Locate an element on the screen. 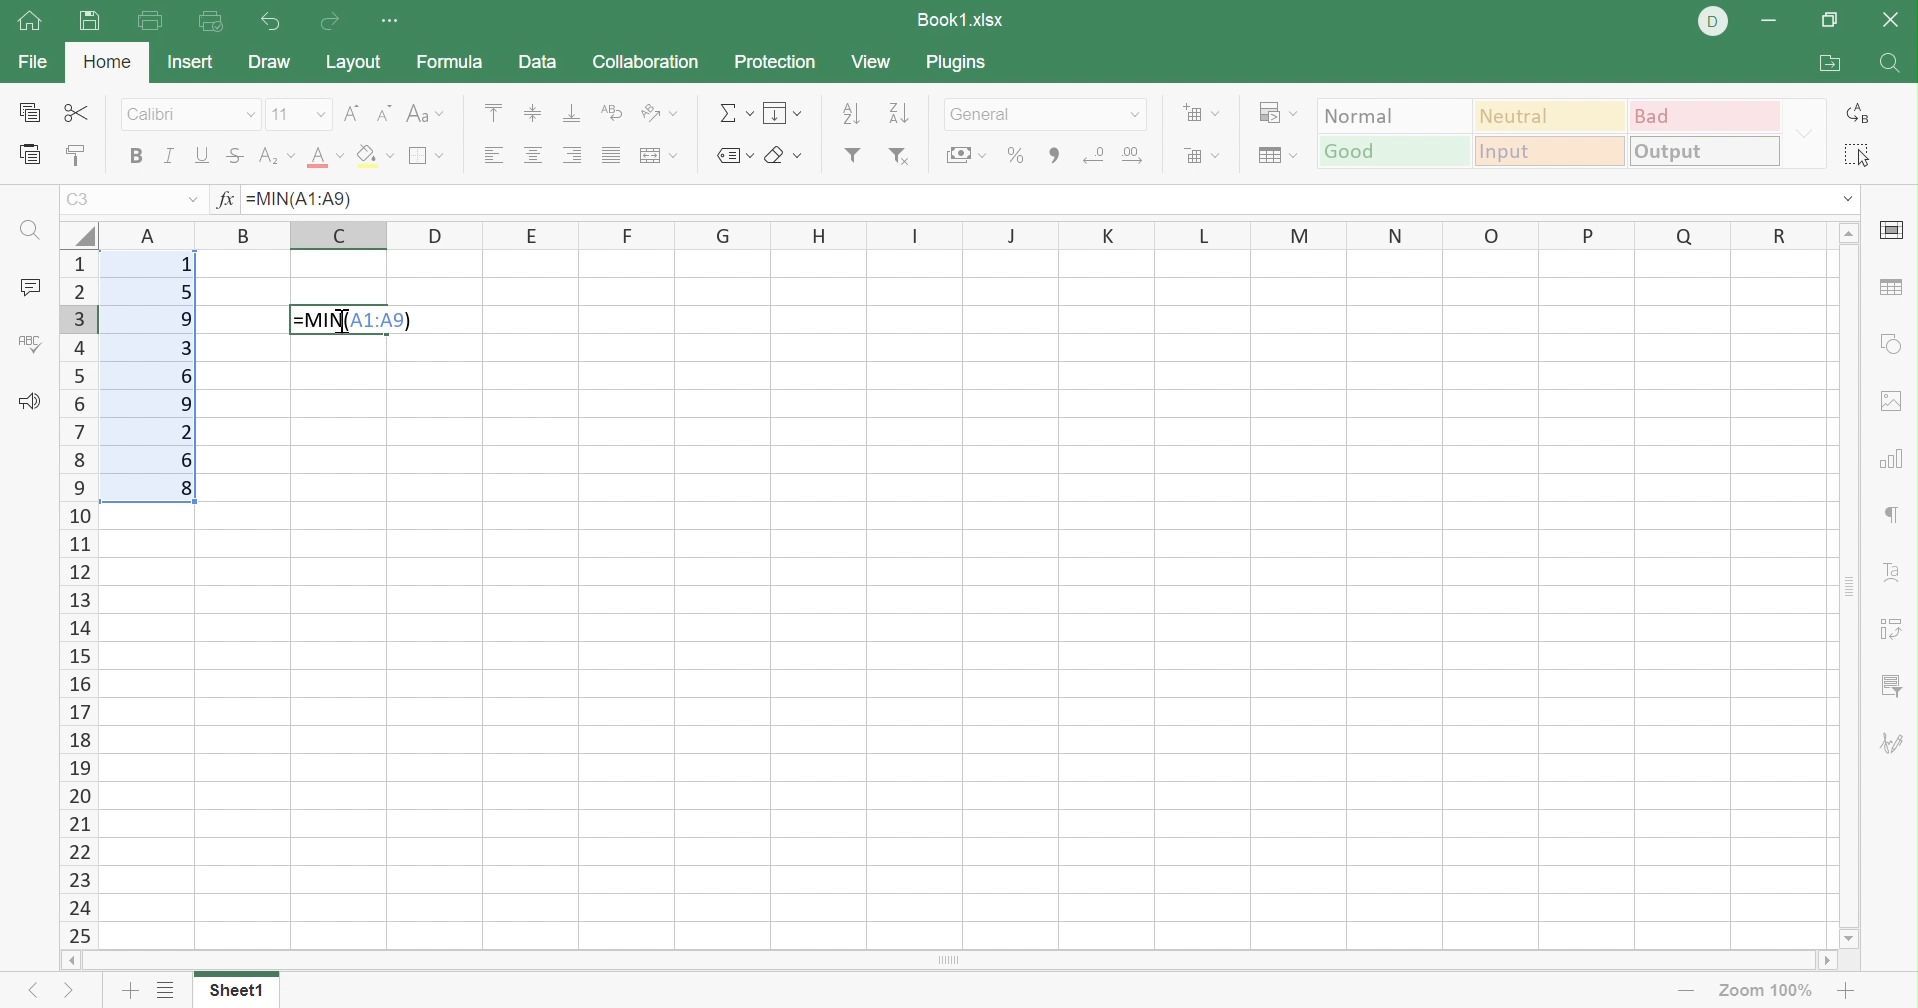 The width and height of the screenshot is (1918, 1008). =MIN(A1:A9) is located at coordinates (353, 318).